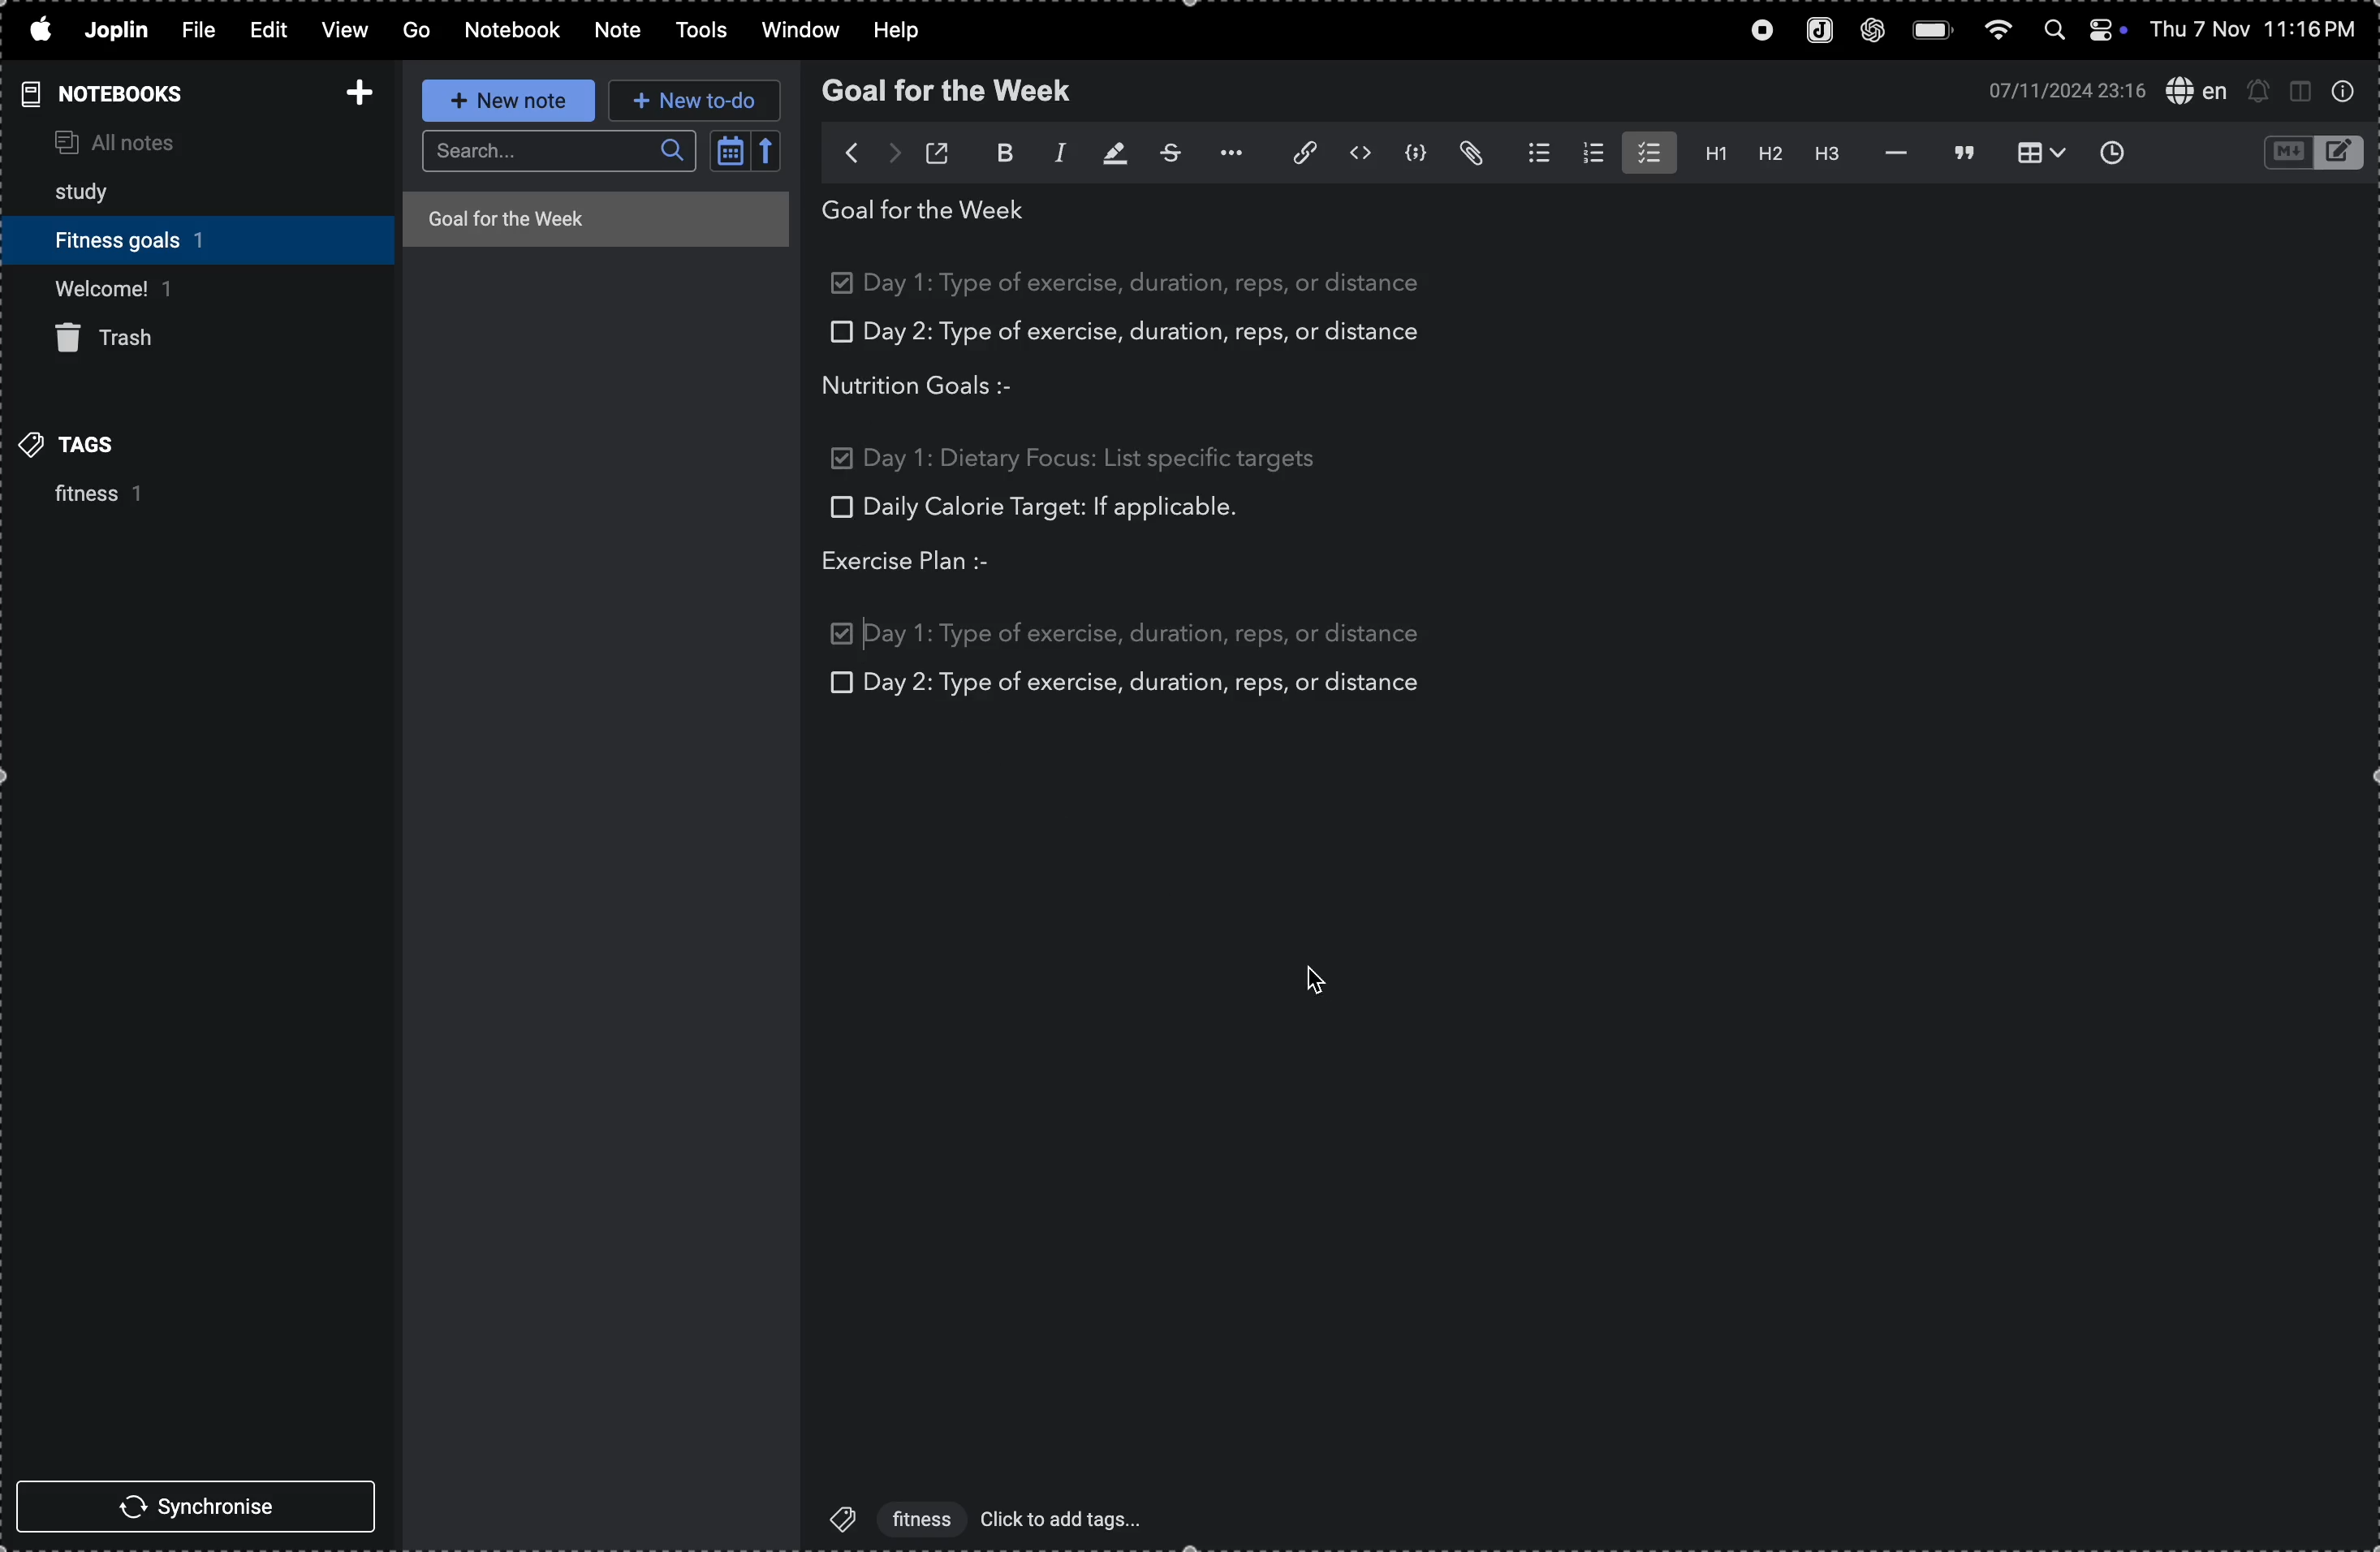  Describe the element at coordinates (845, 286) in the screenshot. I see `check box` at that location.